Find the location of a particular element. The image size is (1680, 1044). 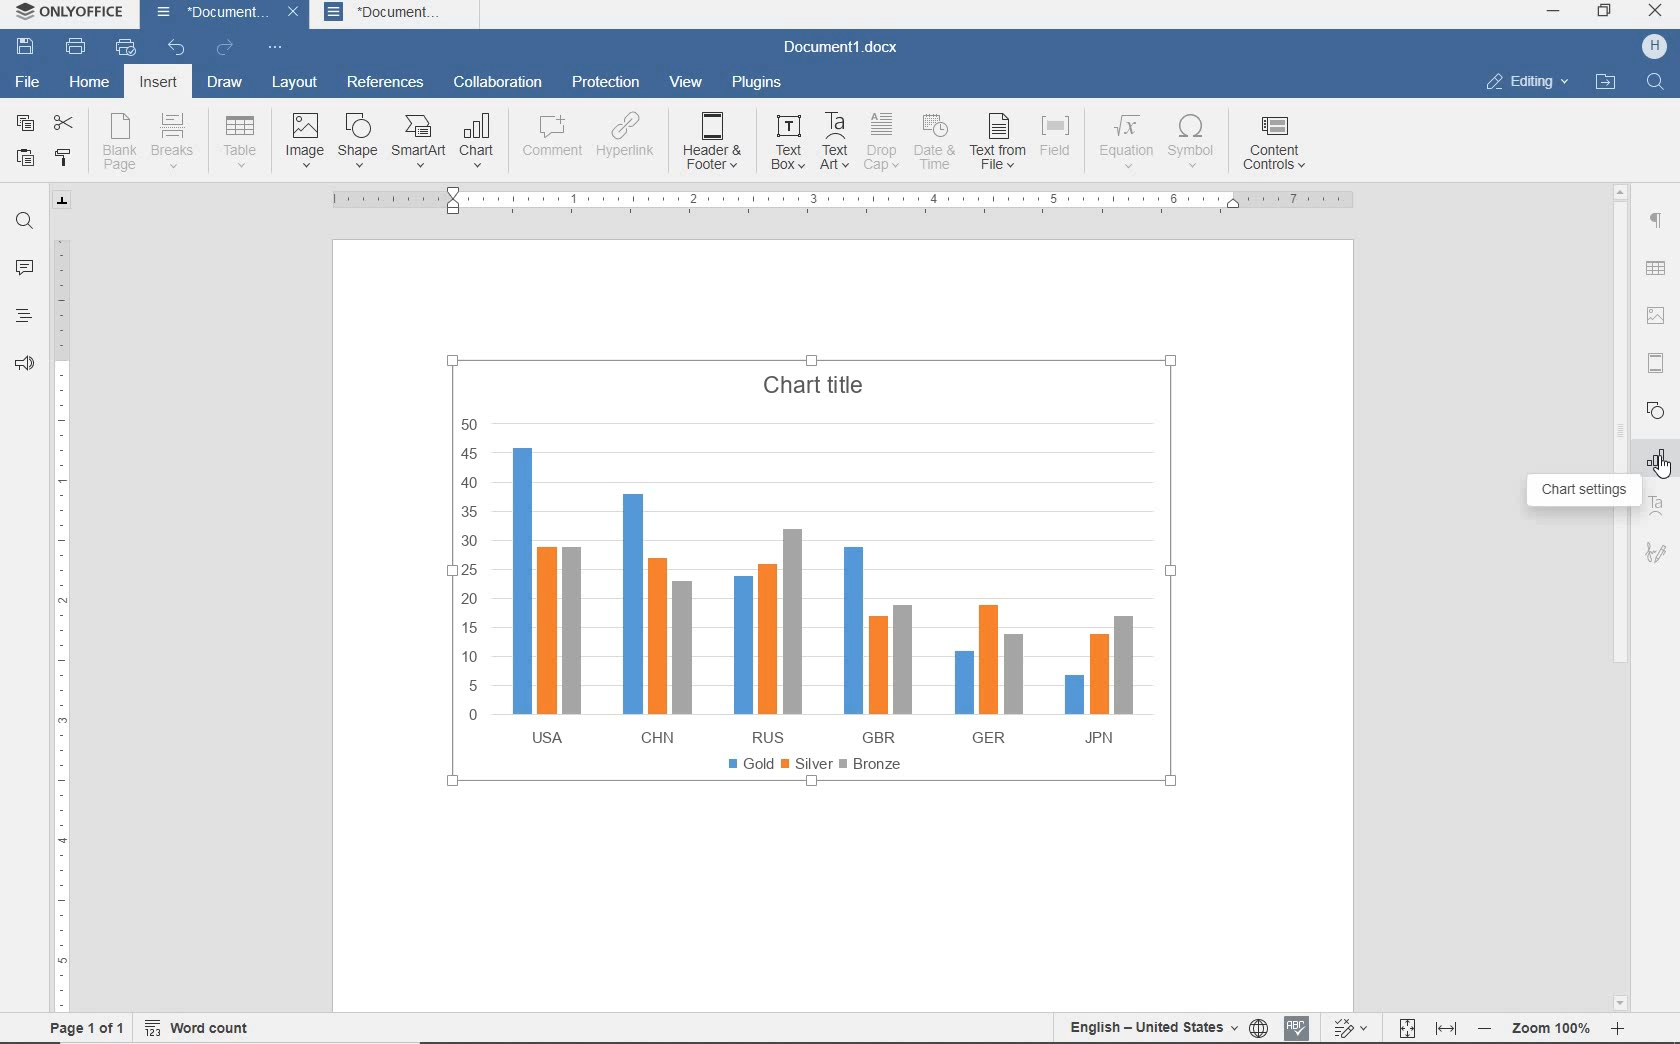

paste is located at coordinates (25, 160).